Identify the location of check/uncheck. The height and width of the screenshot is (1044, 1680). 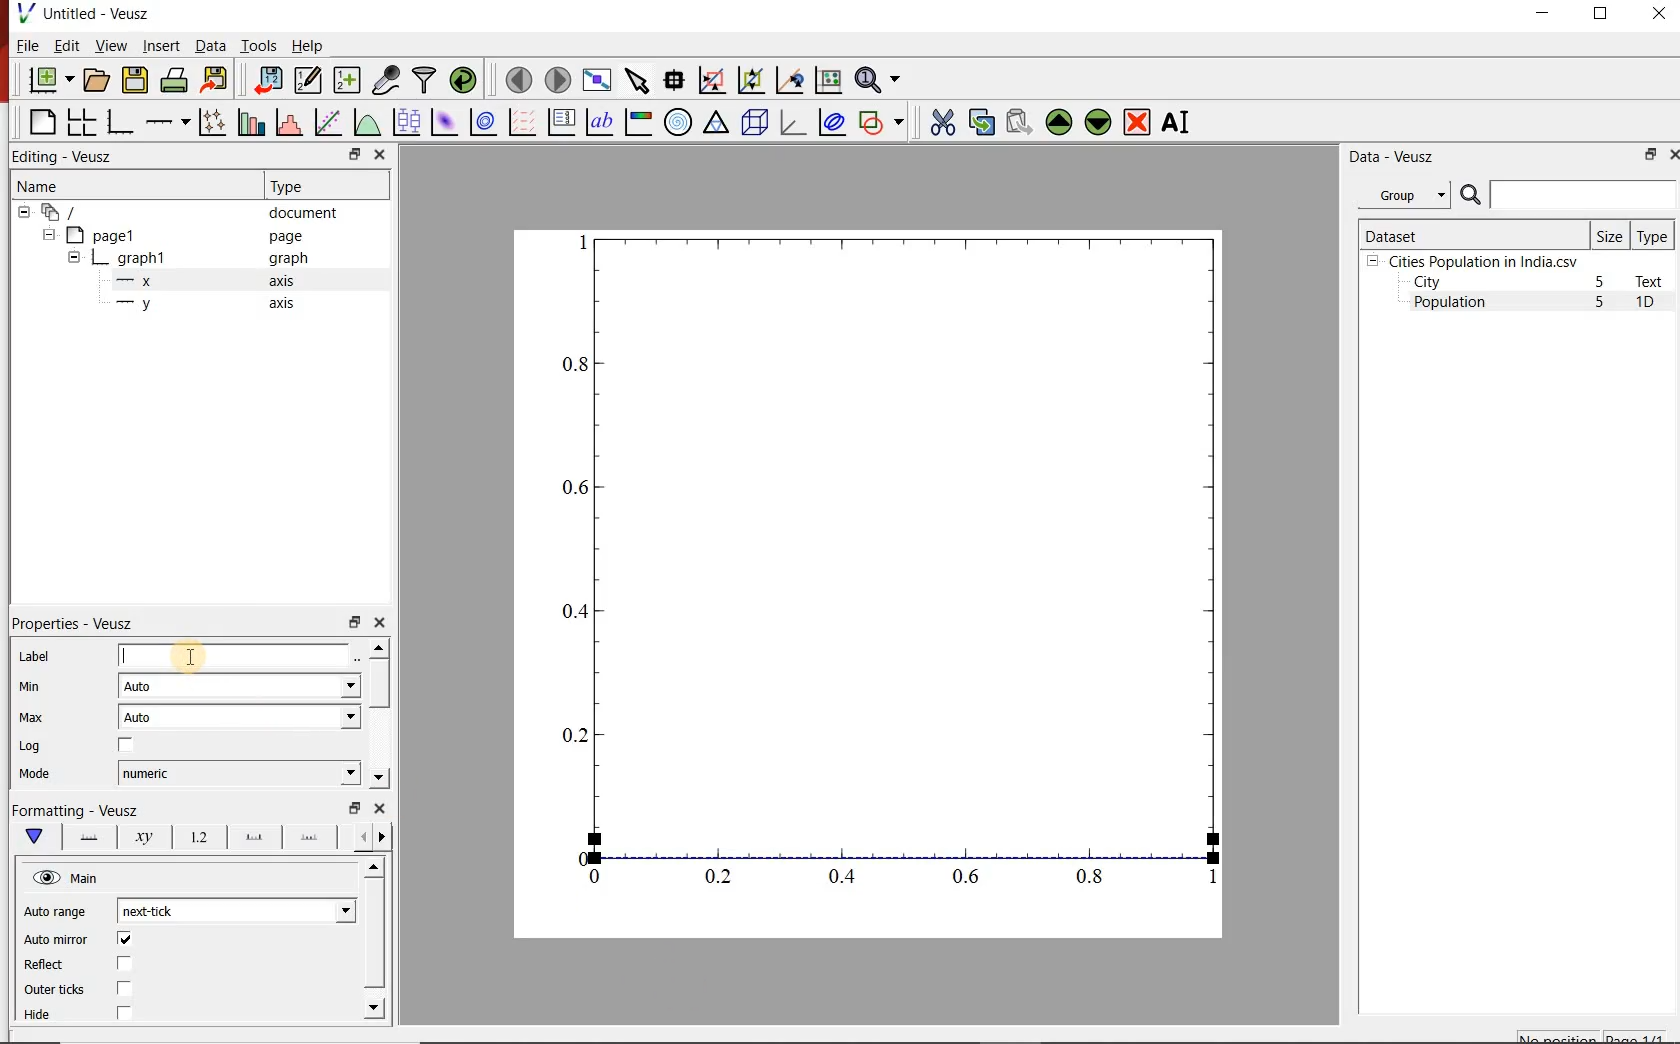
(124, 990).